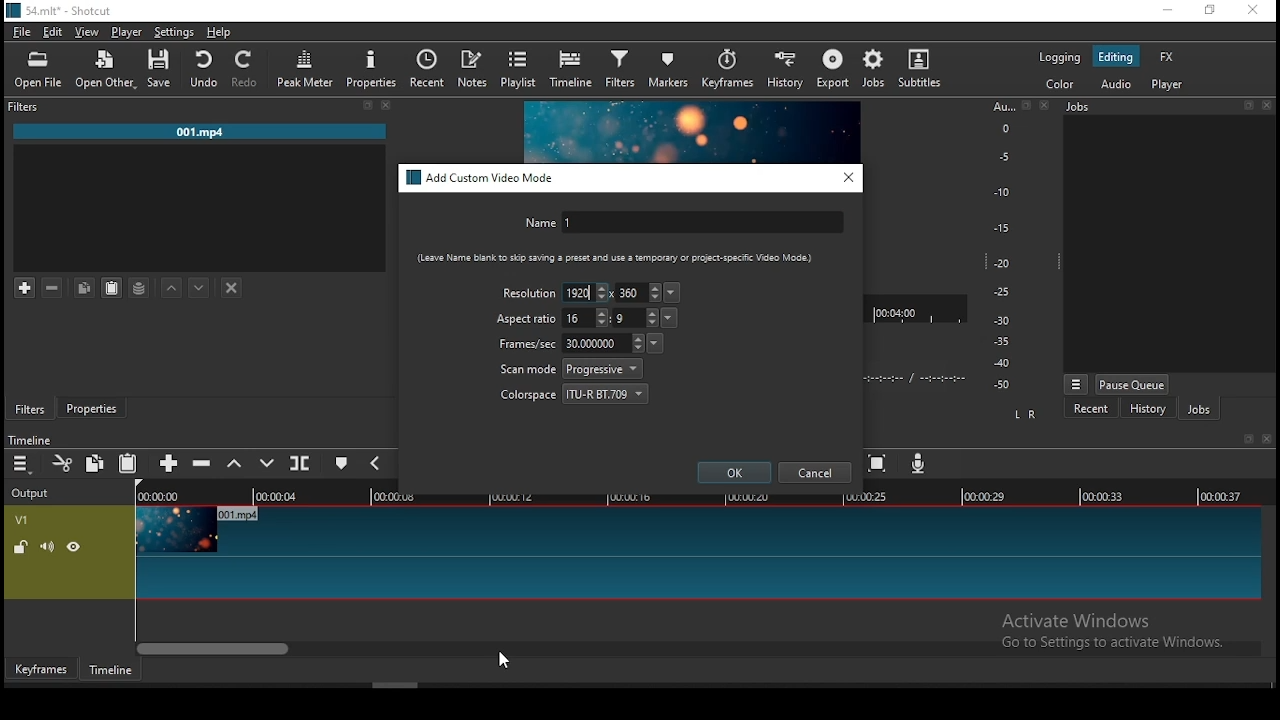 The height and width of the screenshot is (720, 1280). Describe the element at coordinates (201, 462) in the screenshot. I see `ripple delete` at that location.